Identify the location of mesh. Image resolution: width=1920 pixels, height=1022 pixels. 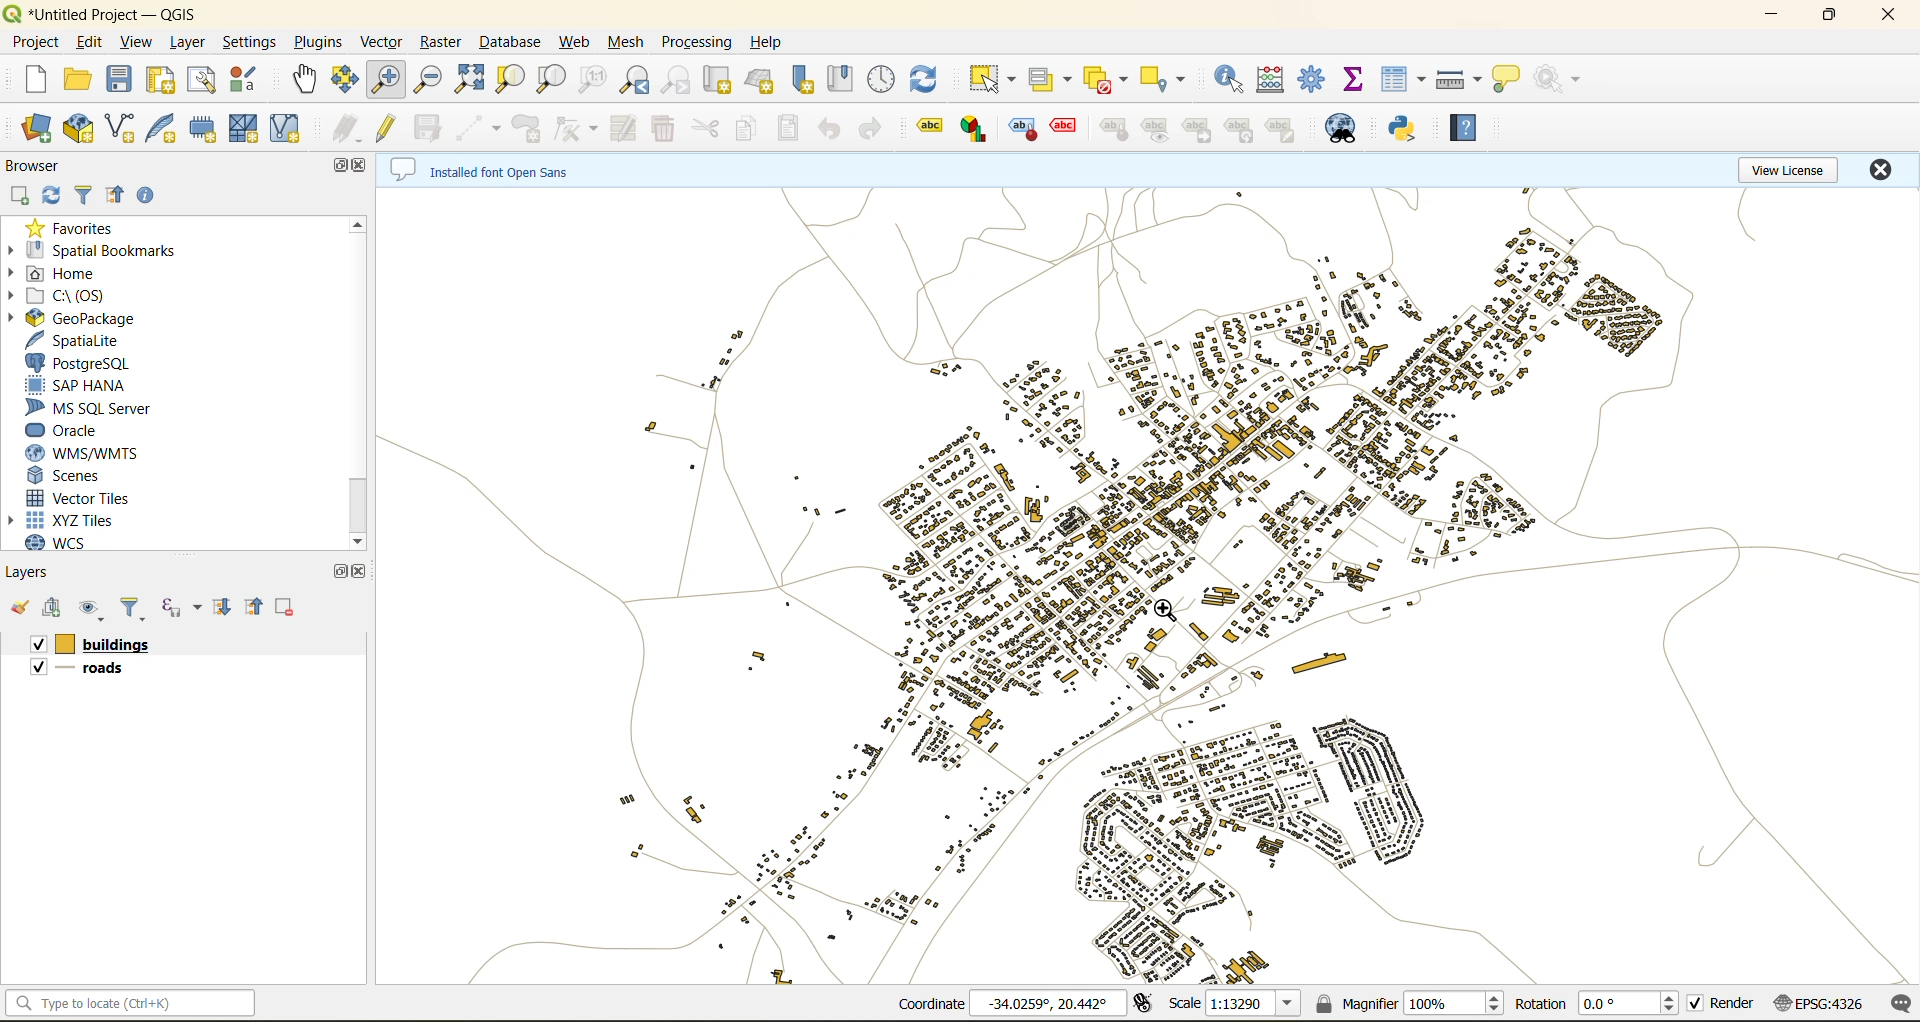
(630, 44).